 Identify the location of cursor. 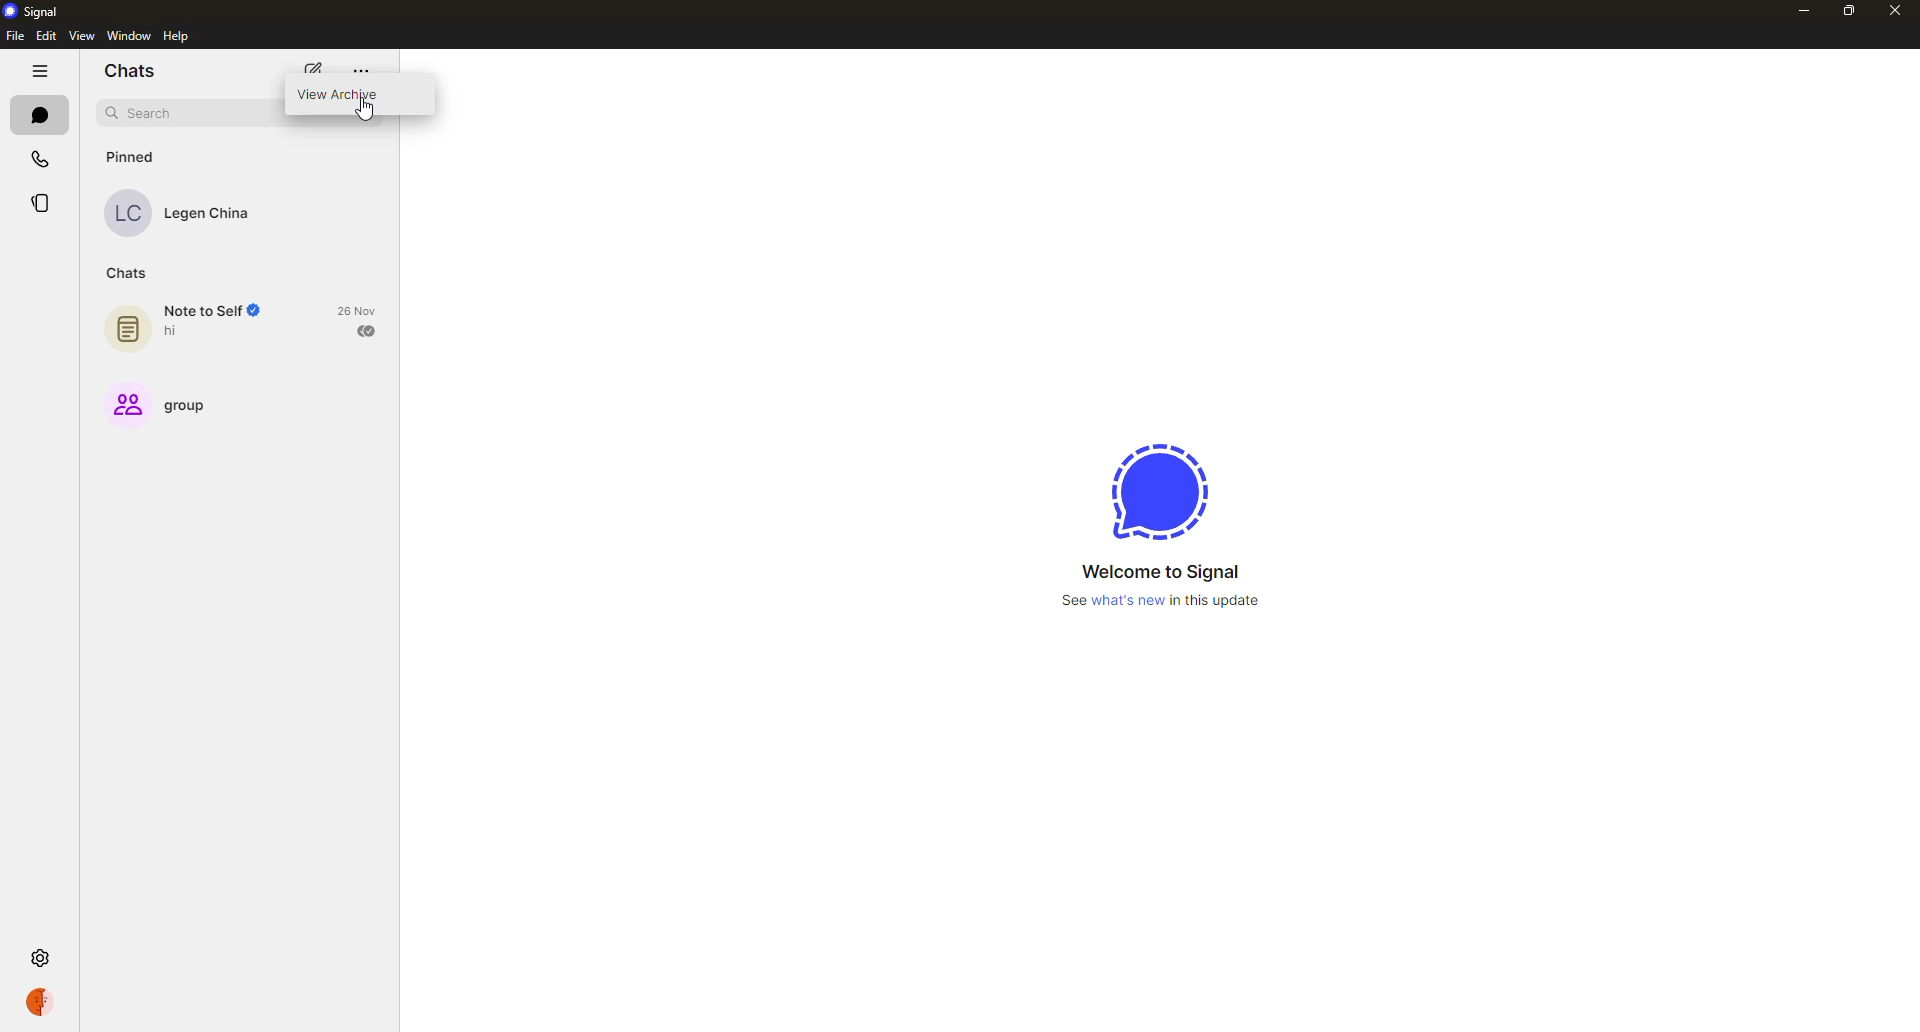
(368, 114).